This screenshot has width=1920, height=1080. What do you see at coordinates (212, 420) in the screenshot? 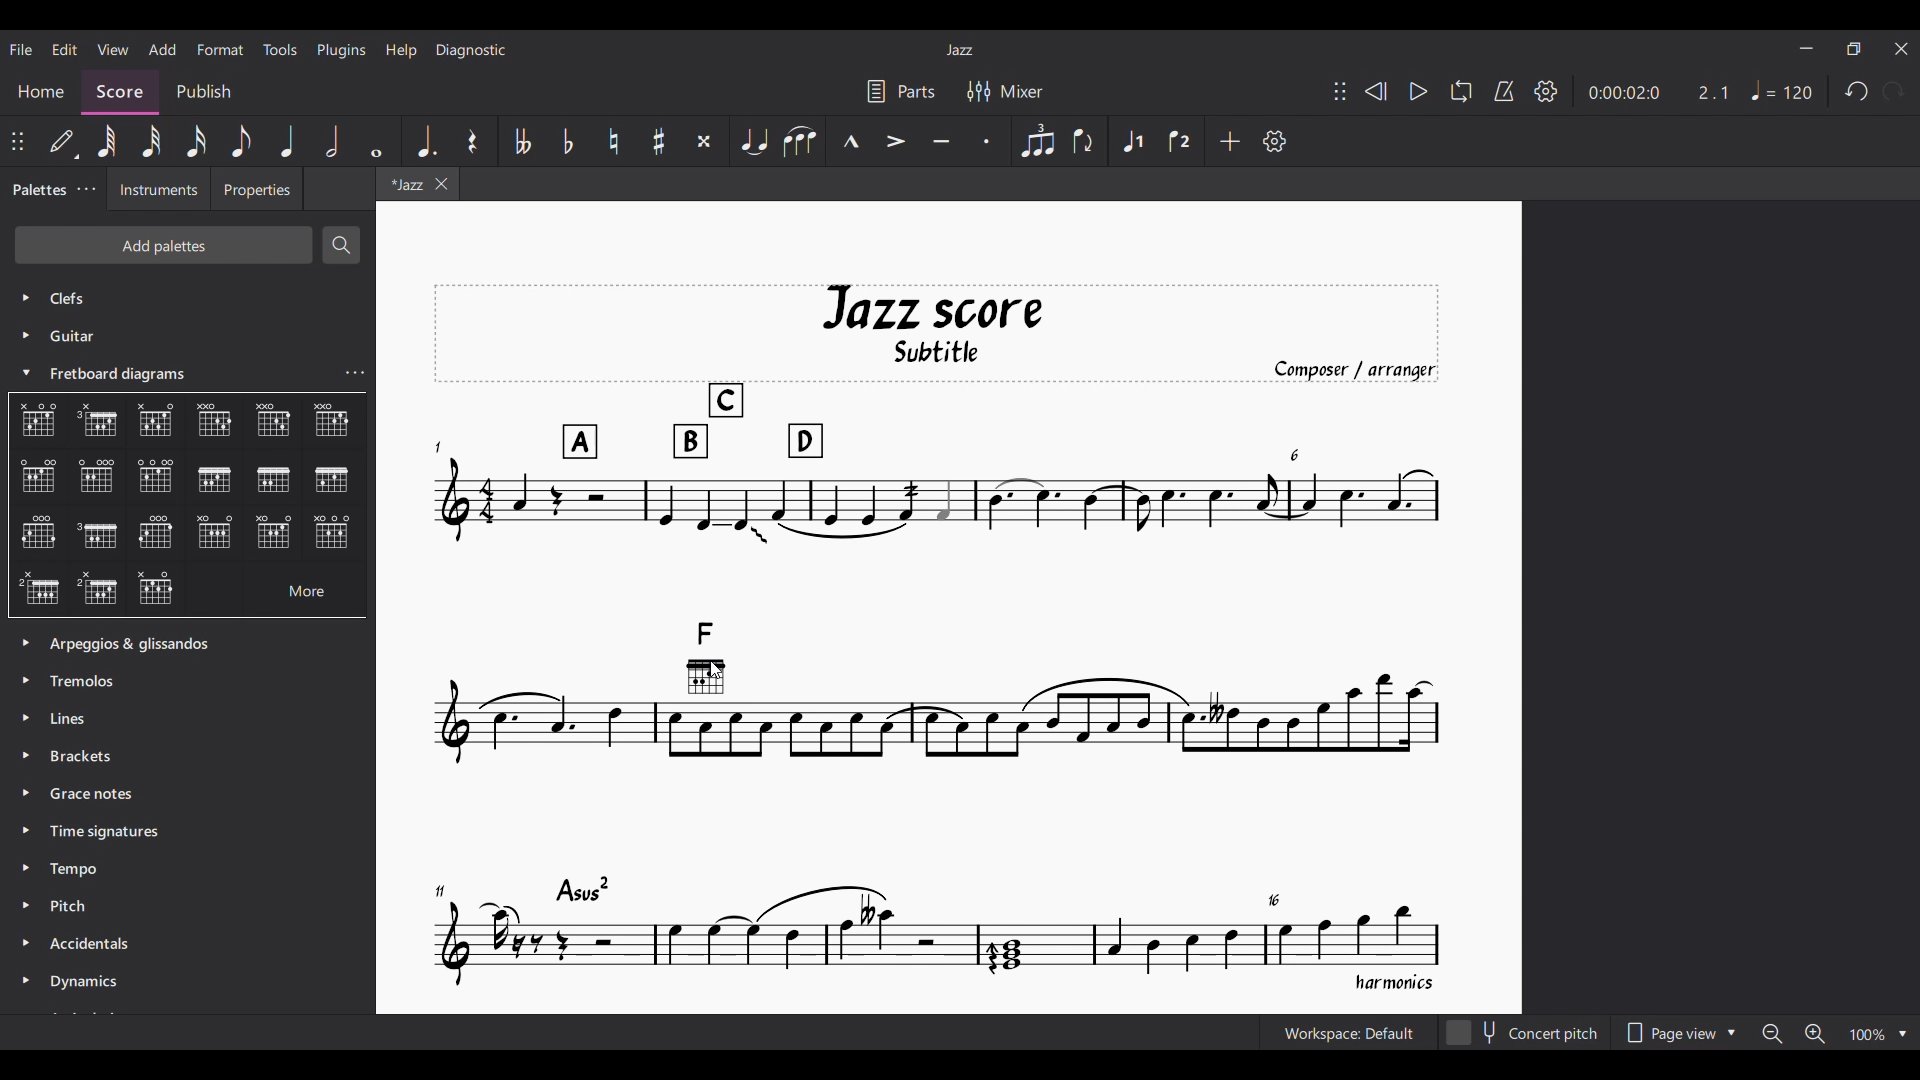
I see `Chart4` at bounding box center [212, 420].